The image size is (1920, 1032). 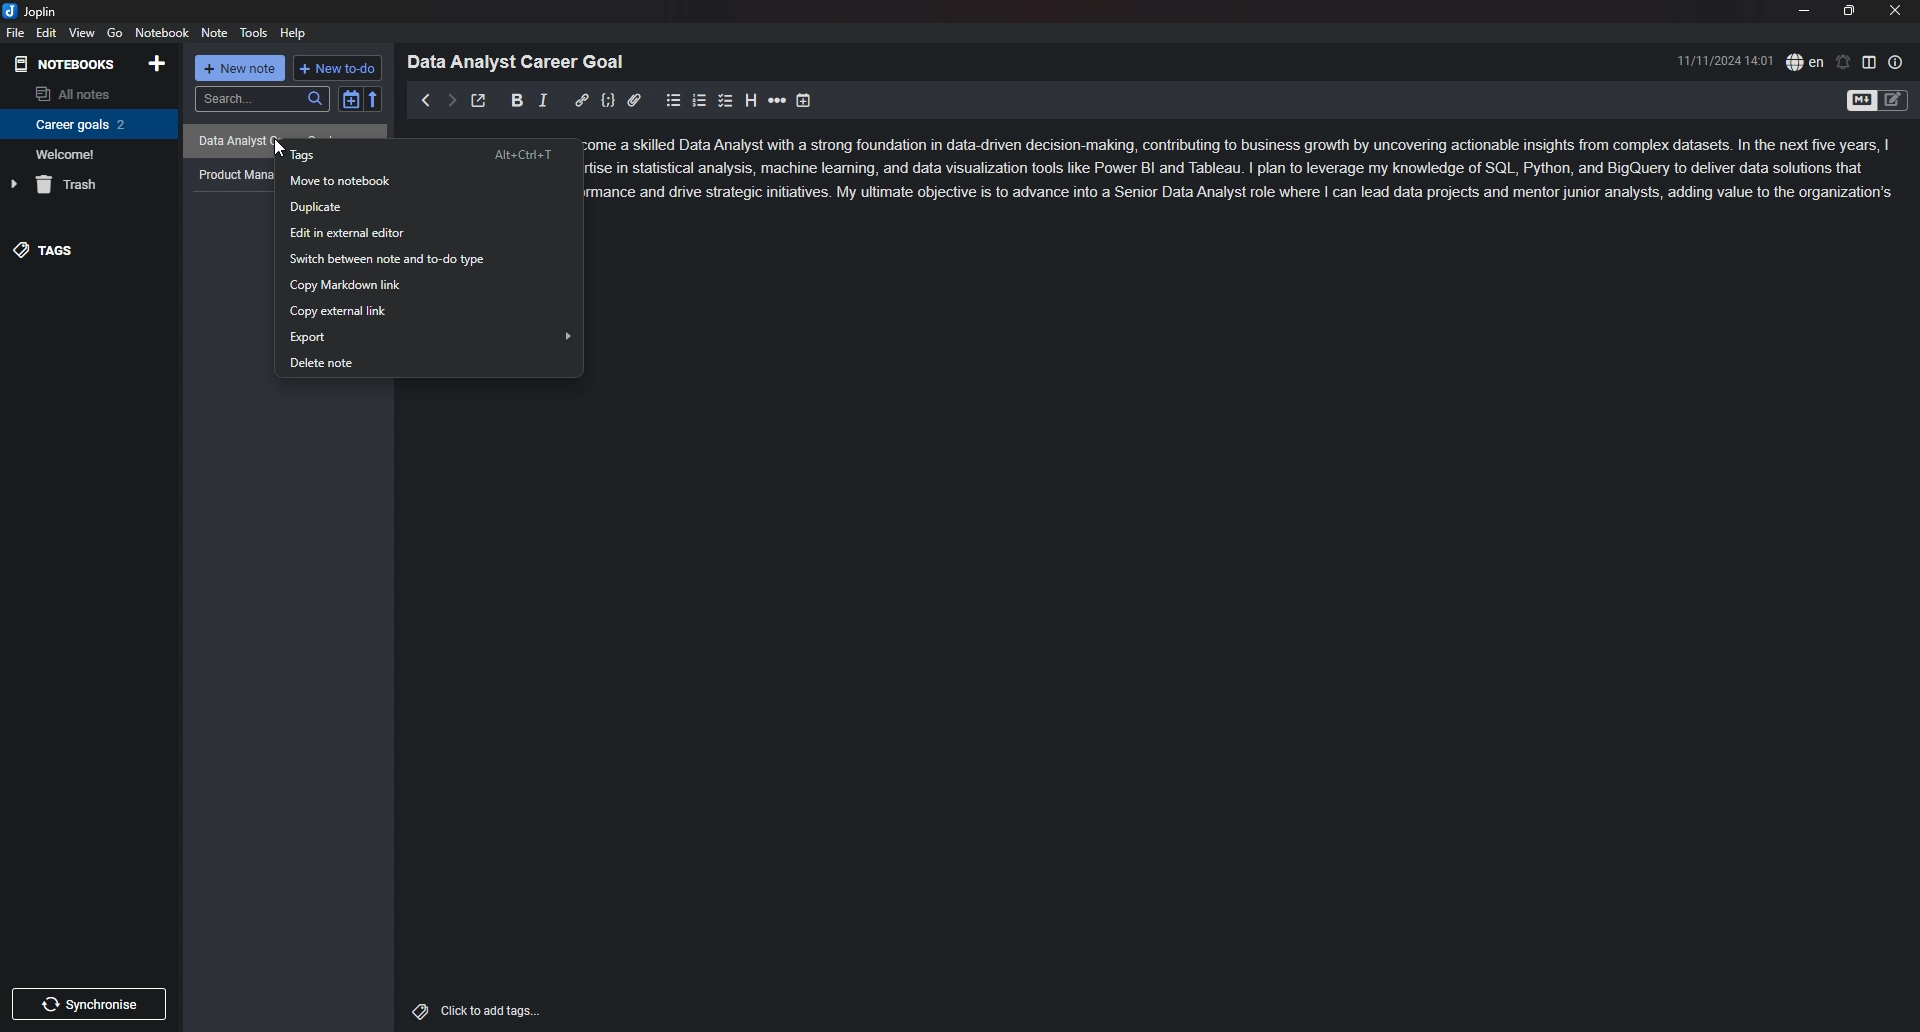 I want to click on help, so click(x=294, y=34).